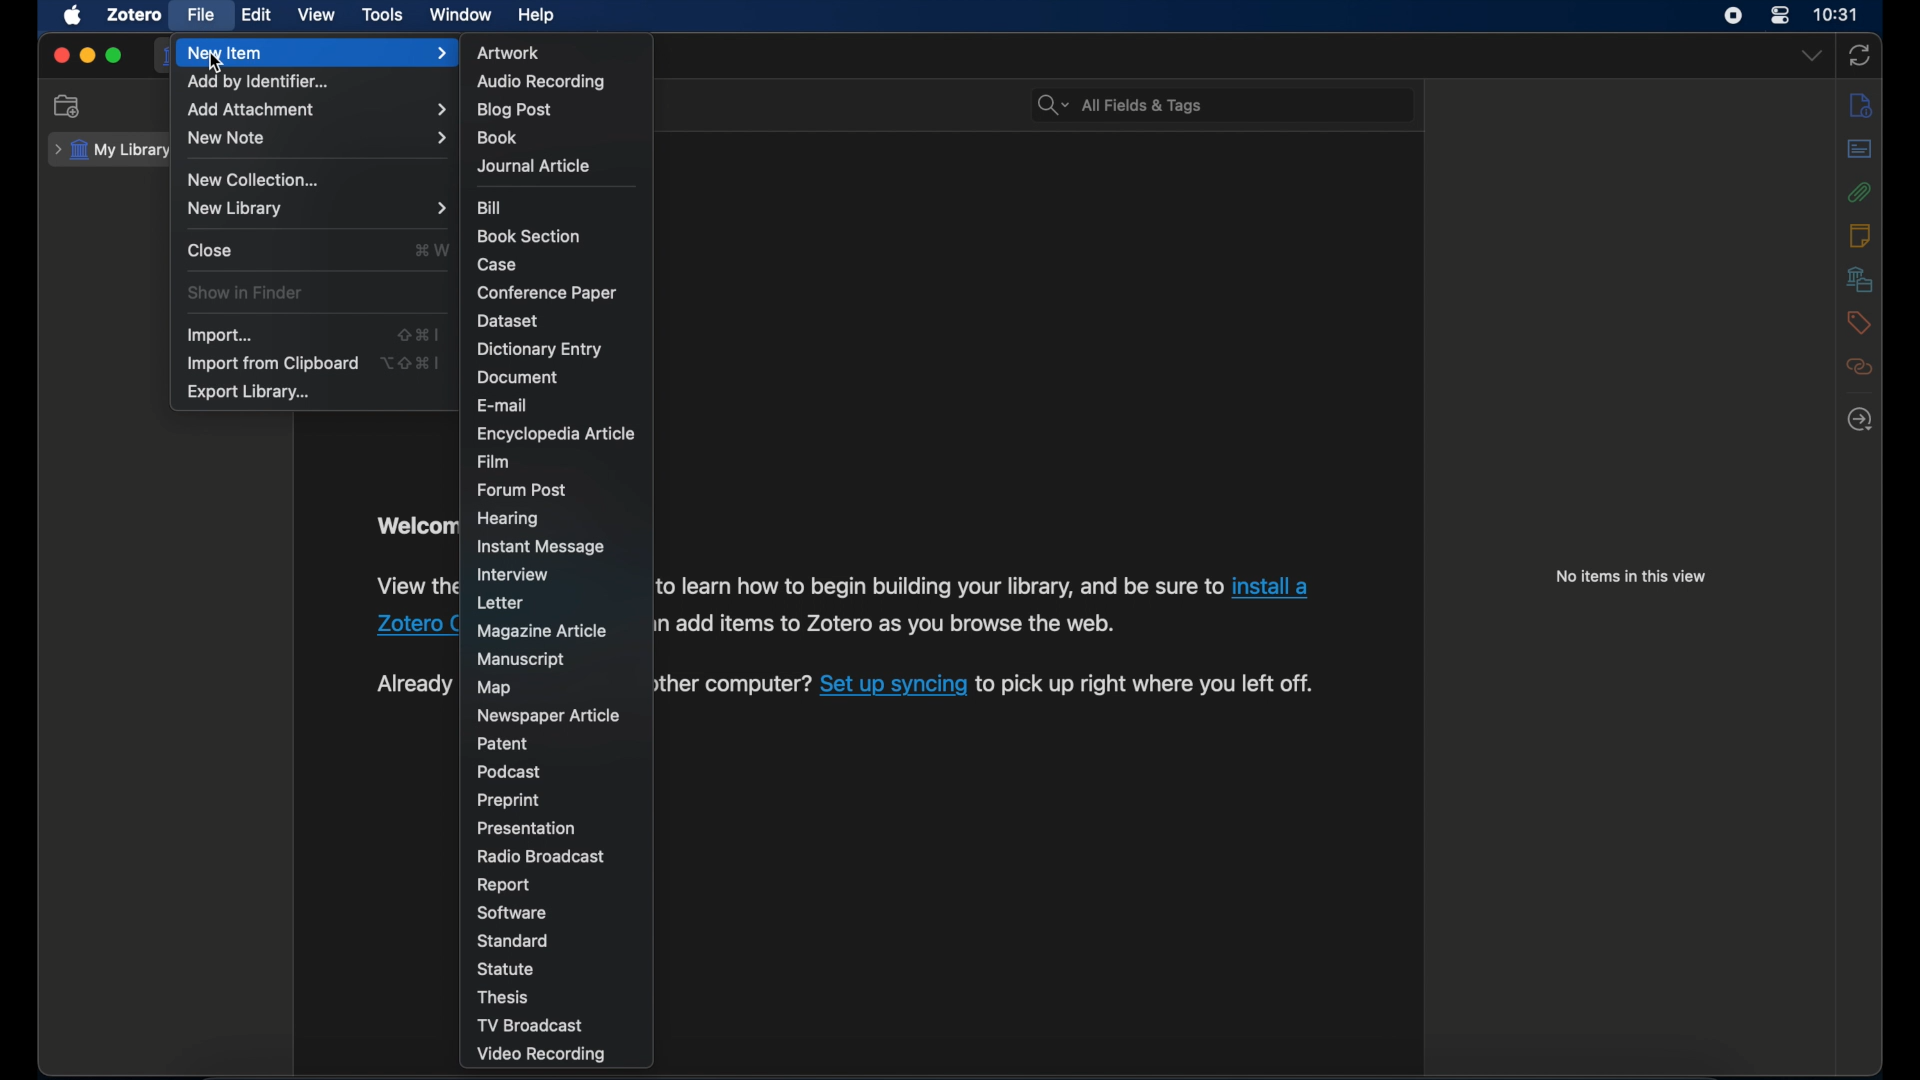 The height and width of the screenshot is (1080, 1920). What do you see at coordinates (892, 684) in the screenshot?
I see `link` at bounding box center [892, 684].